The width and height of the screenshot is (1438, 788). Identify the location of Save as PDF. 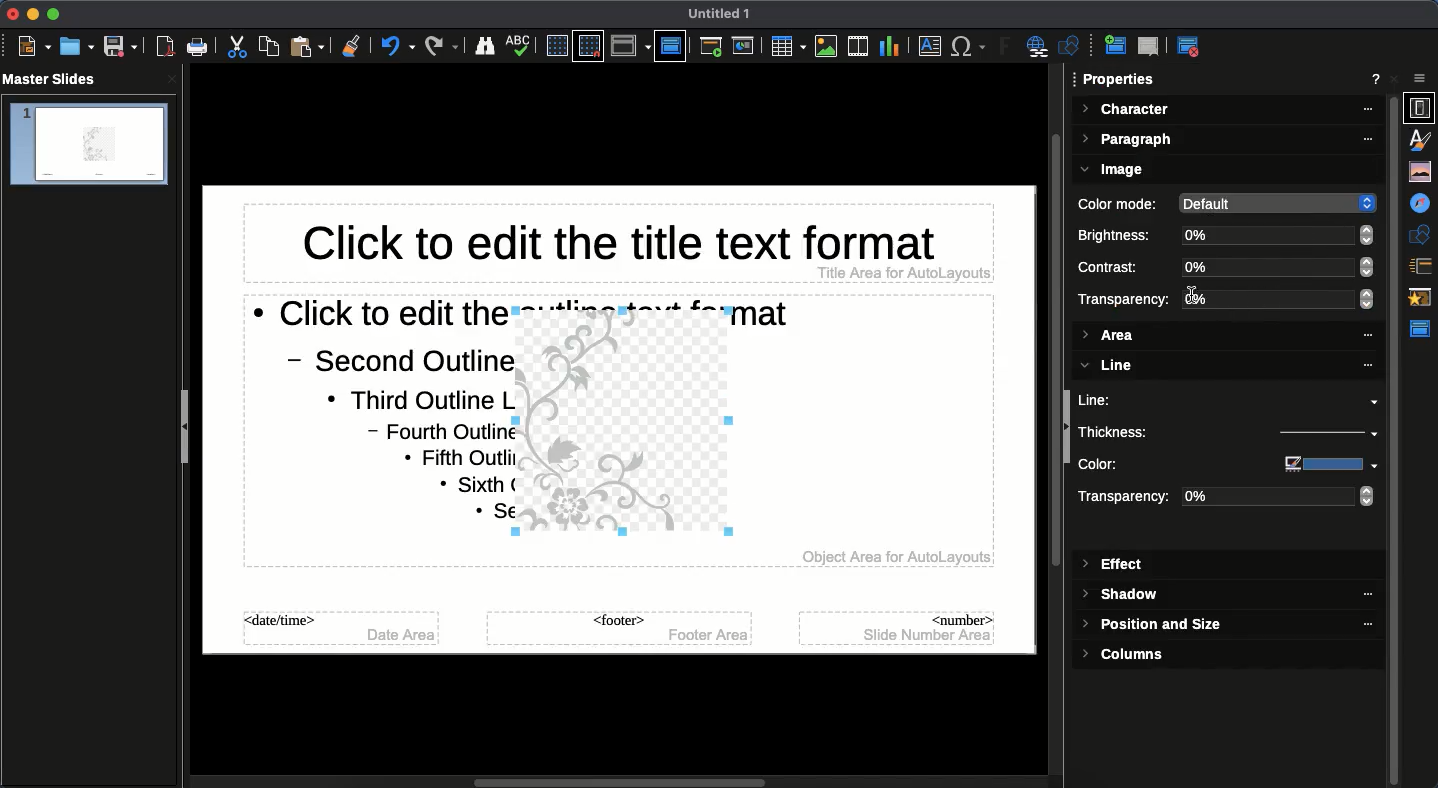
(167, 49).